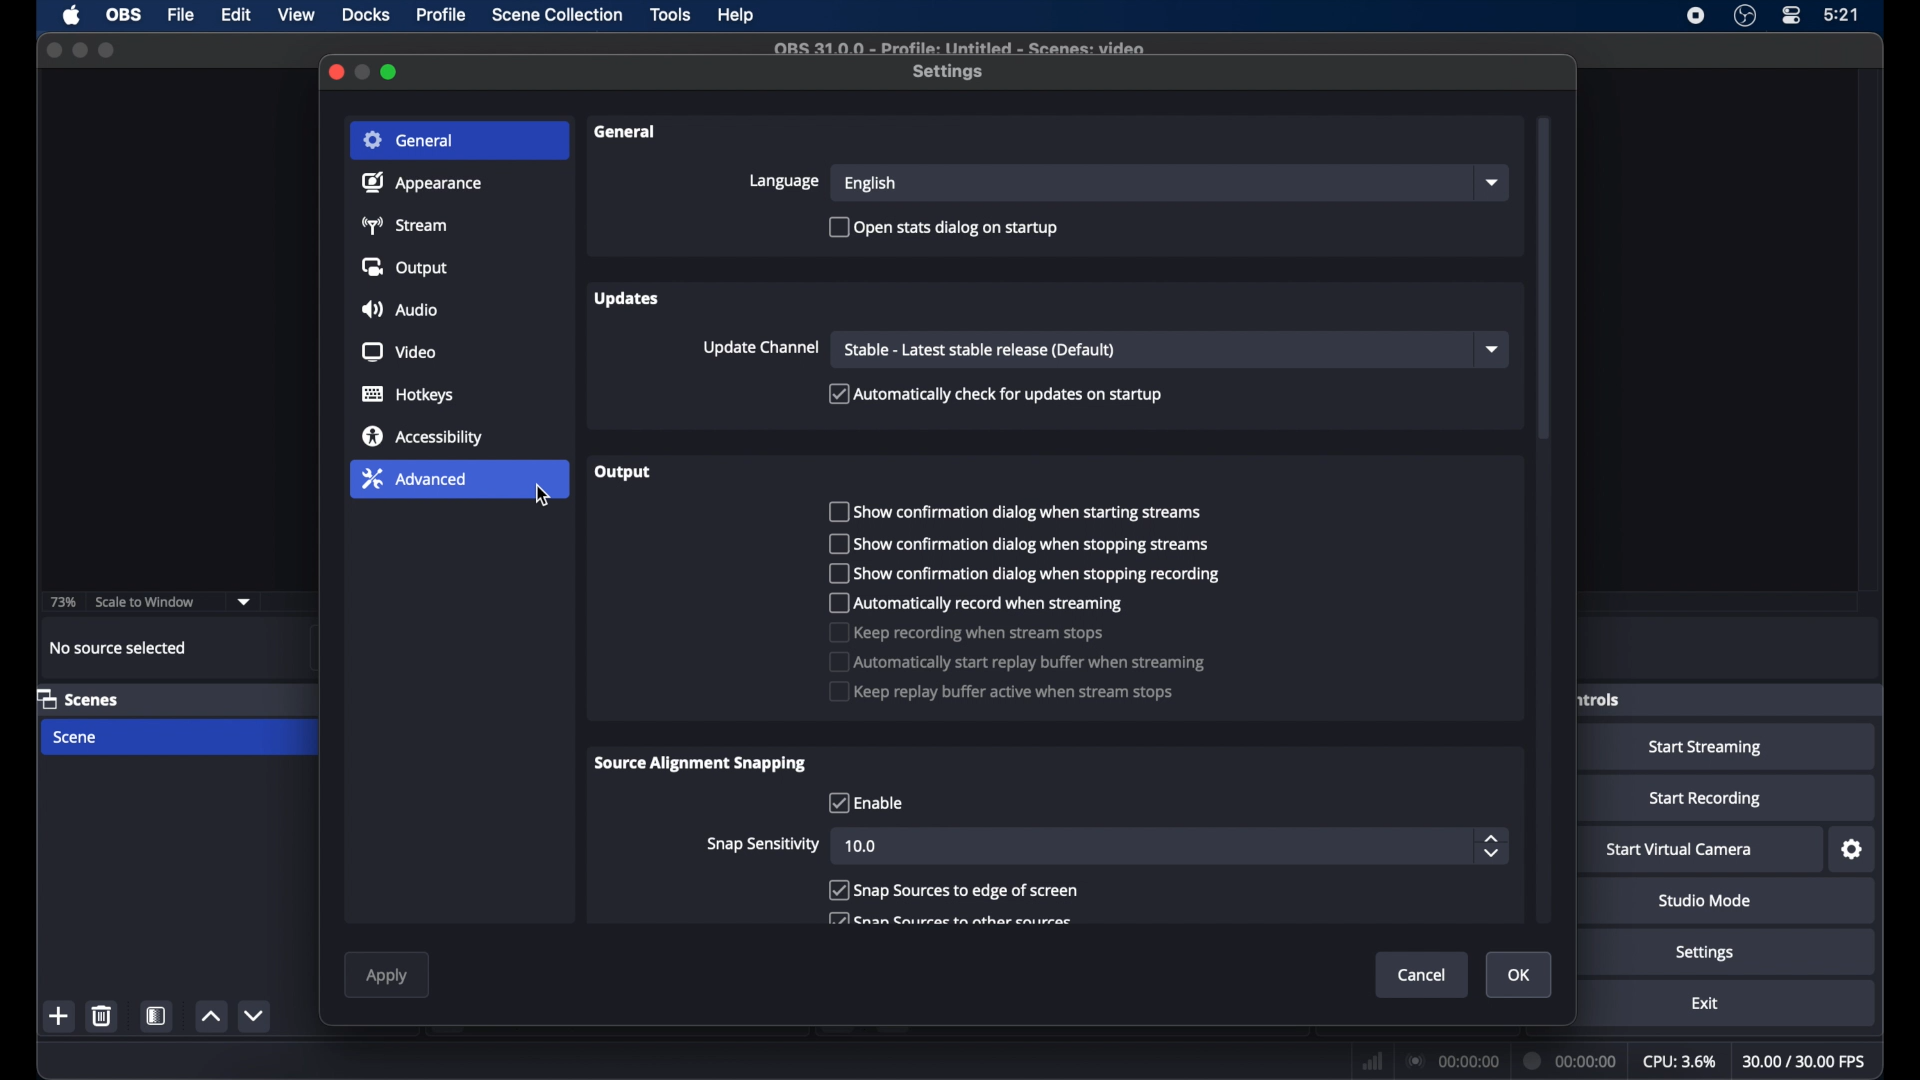 This screenshot has width=1920, height=1080. Describe the element at coordinates (1003, 691) in the screenshot. I see `keep replay buffer active when stream stops` at that location.